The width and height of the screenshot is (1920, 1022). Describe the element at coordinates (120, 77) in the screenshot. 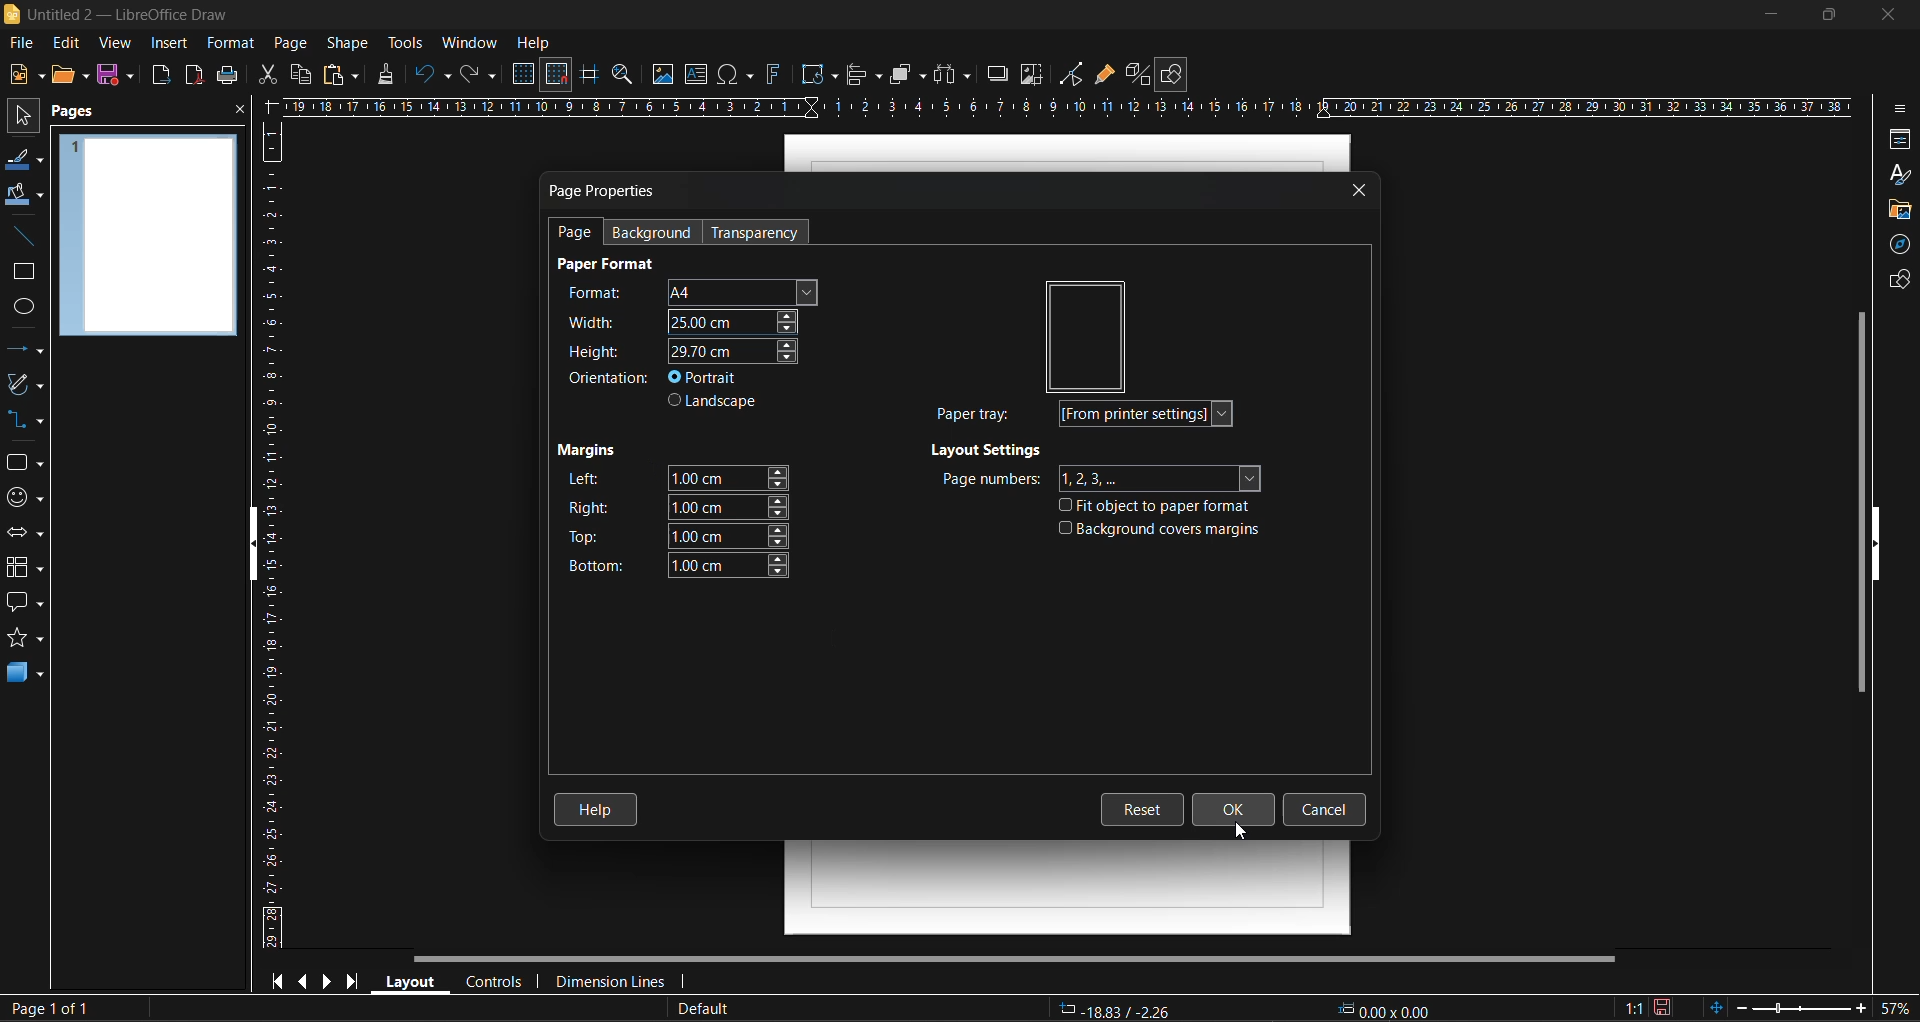

I see `save` at that location.